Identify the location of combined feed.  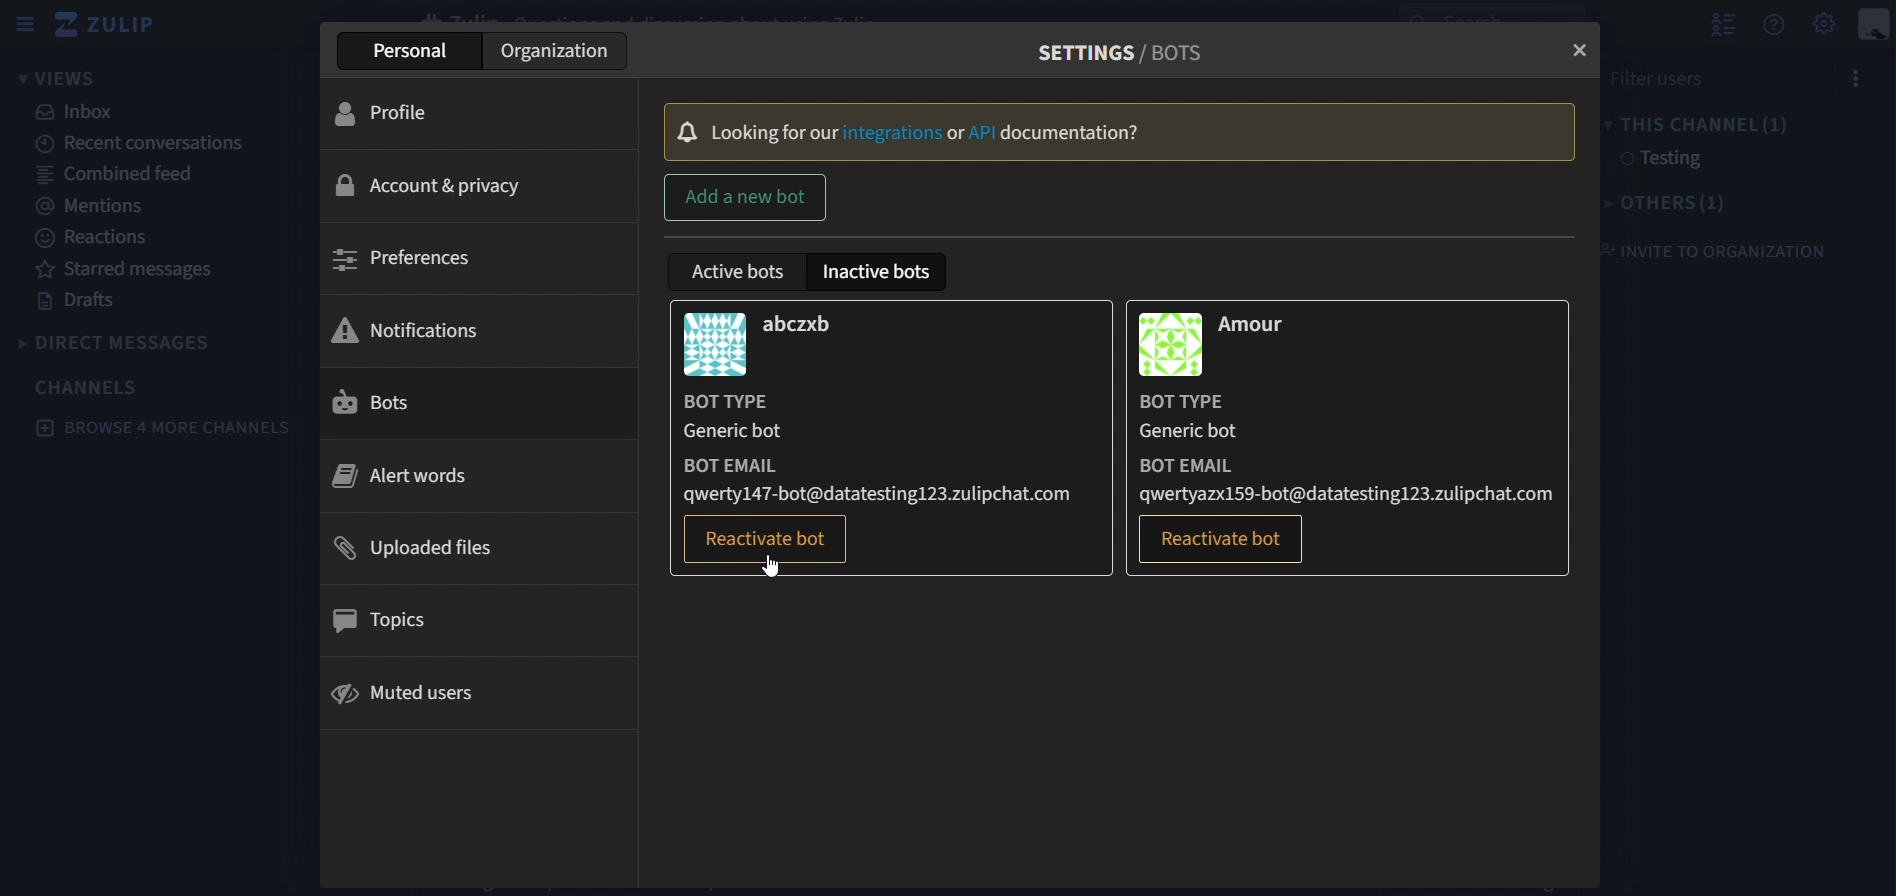
(115, 172).